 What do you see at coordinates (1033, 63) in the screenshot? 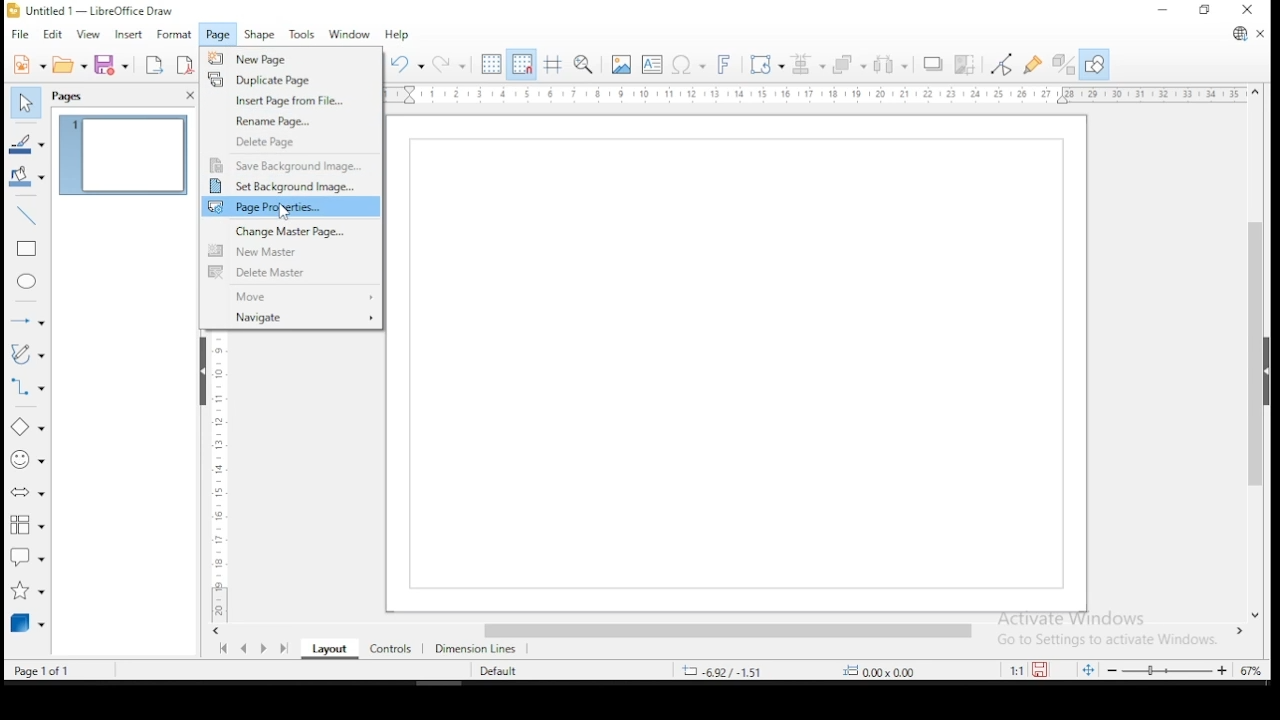
I see `show glue point functions` at bounding box center [1033, 63].